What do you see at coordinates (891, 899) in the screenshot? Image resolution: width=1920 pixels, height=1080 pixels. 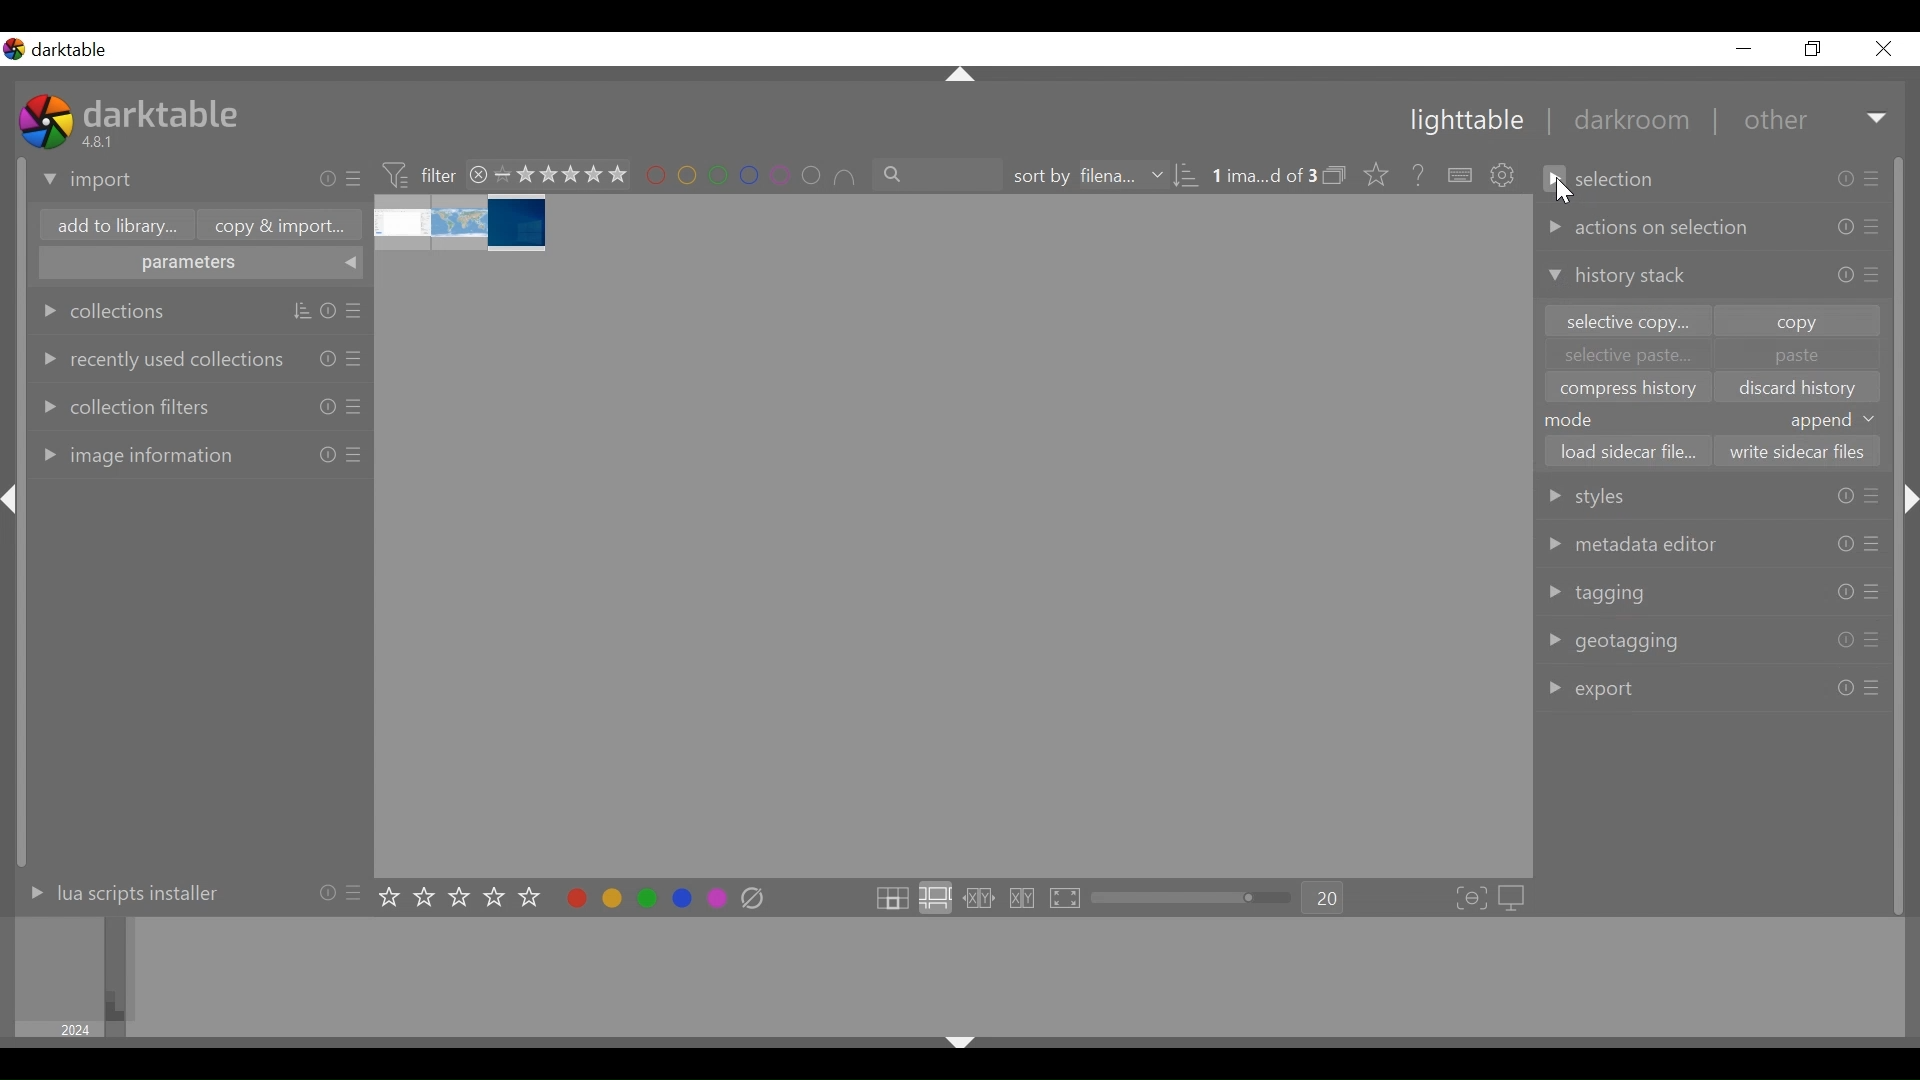 I see `click to enter filemanger` at bounding box center [891, 899].